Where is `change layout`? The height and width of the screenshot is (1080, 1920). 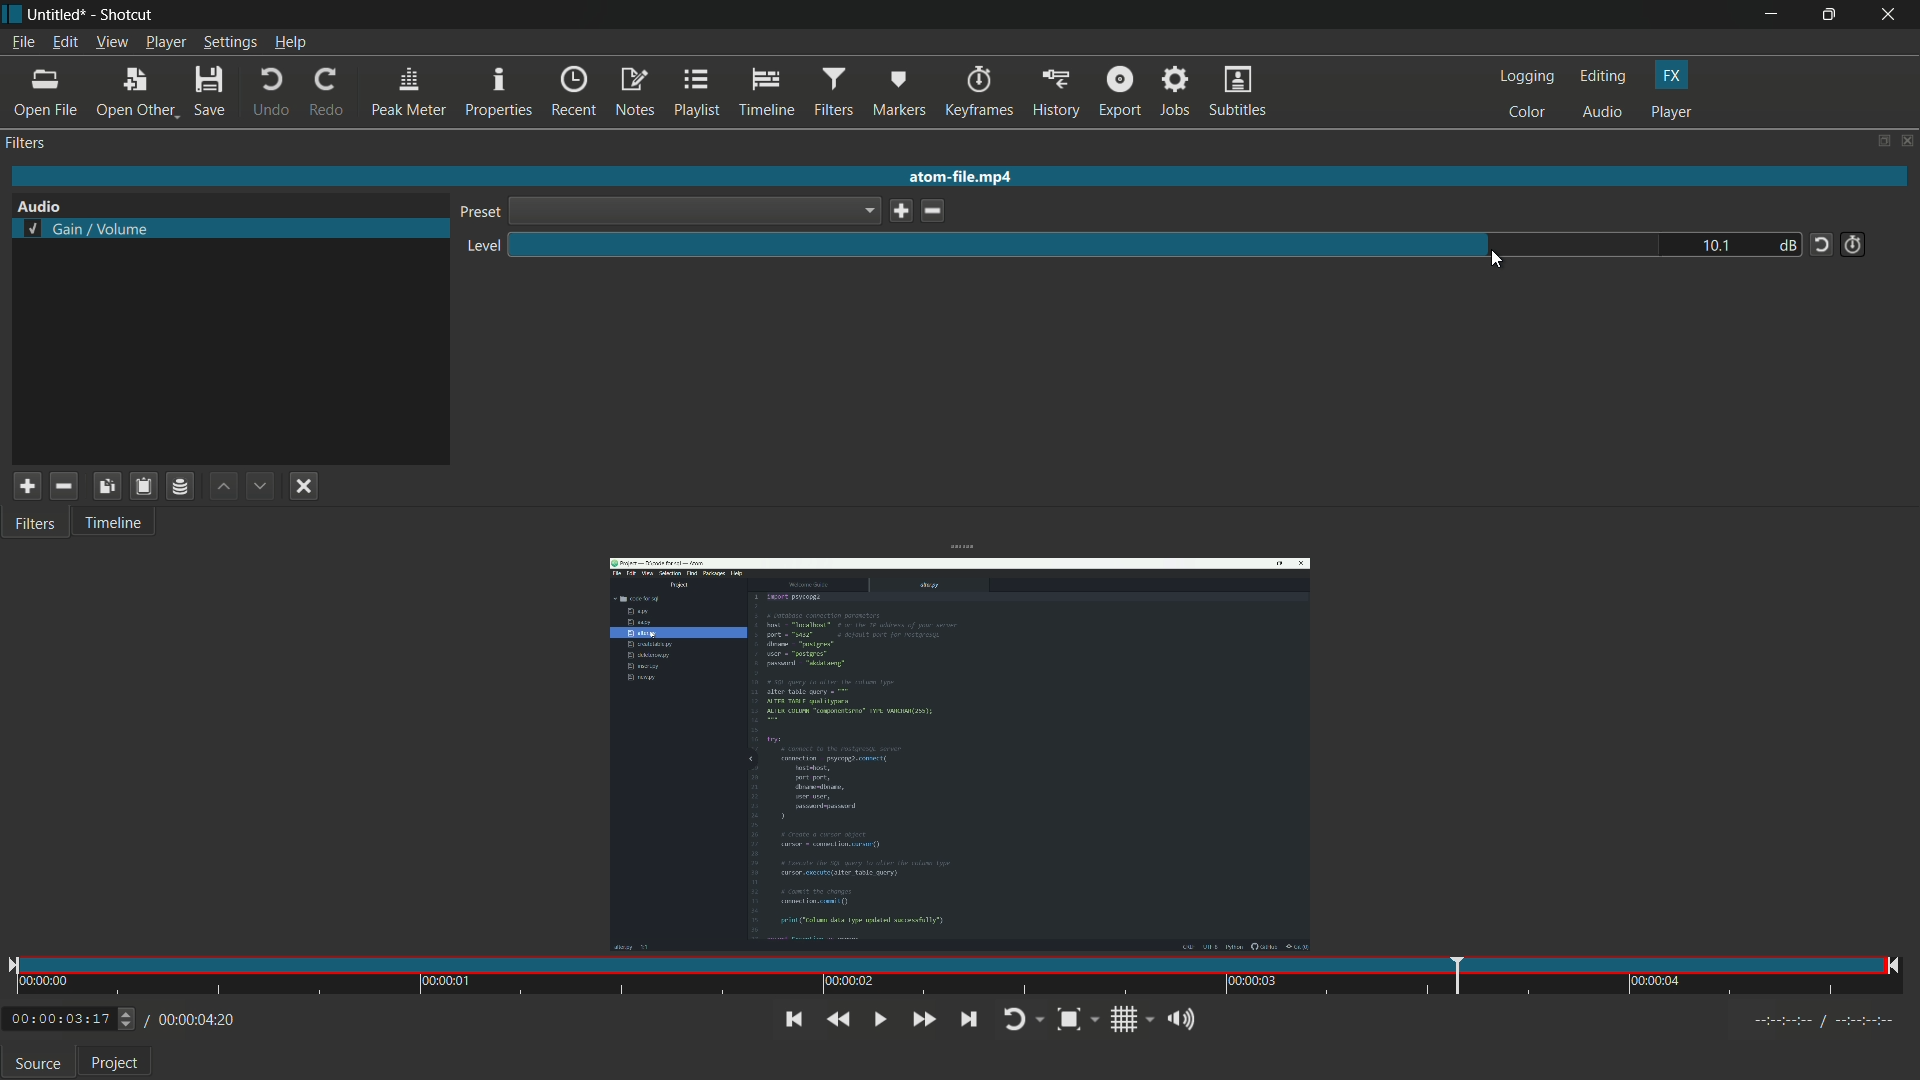 change layout is located at coordinates (1876, 140).